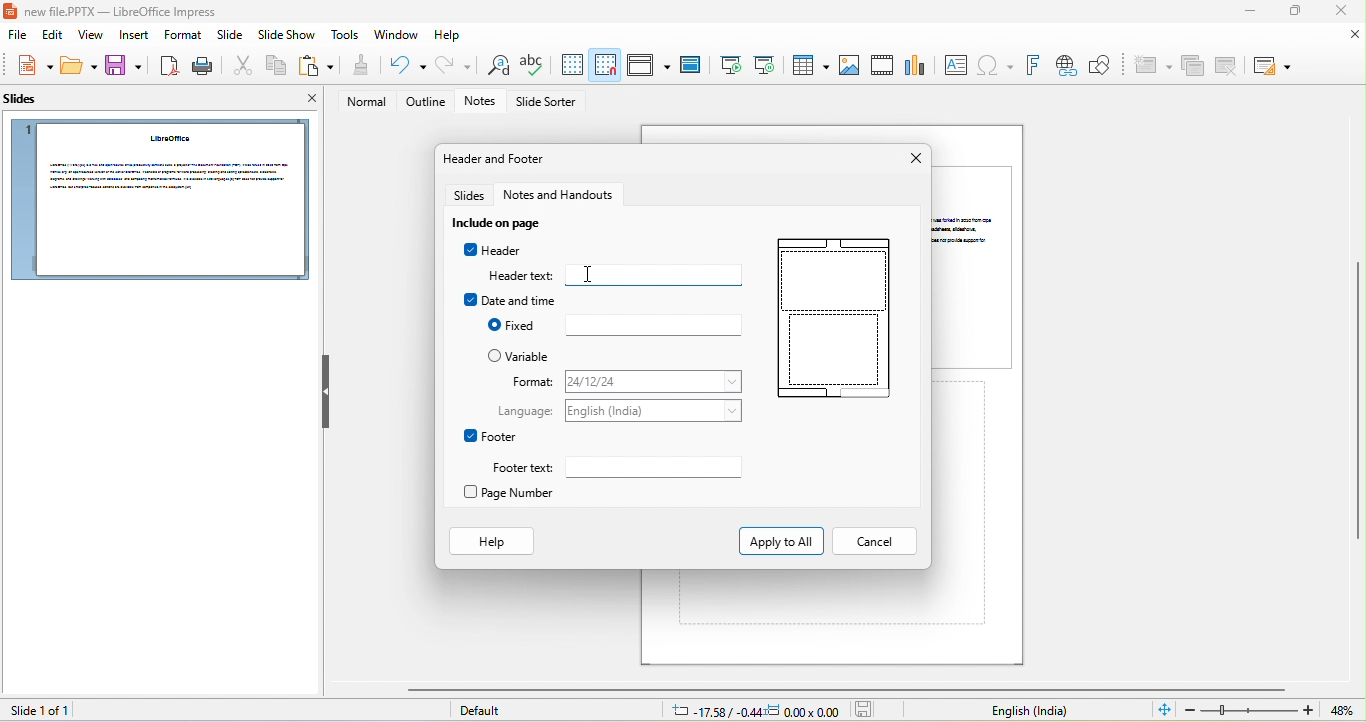 The width and height of the screenshot is (1366, 722). What do you see at coordinates (1029, 711) in the screenshot?
I see `text language` at bounding box center [1029, 711].